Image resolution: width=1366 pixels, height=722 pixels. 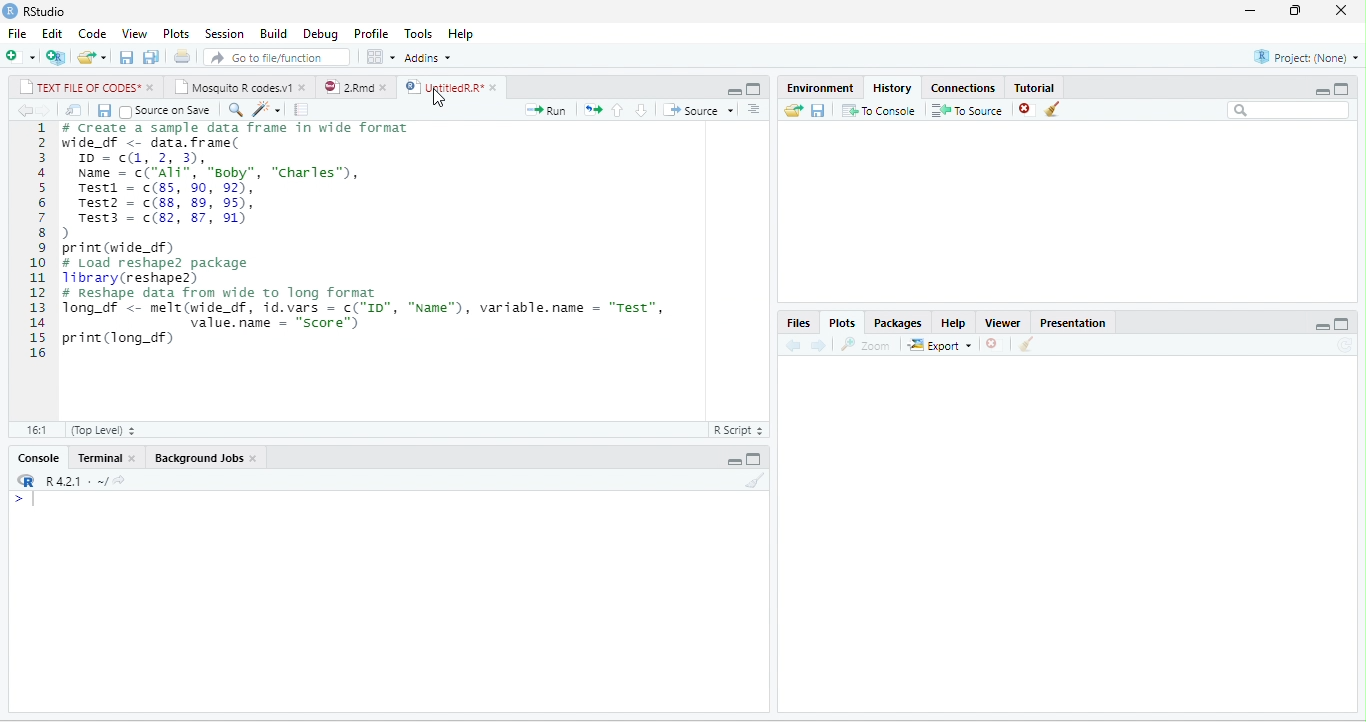 I want to click on Run, so click(x=545, y=110).